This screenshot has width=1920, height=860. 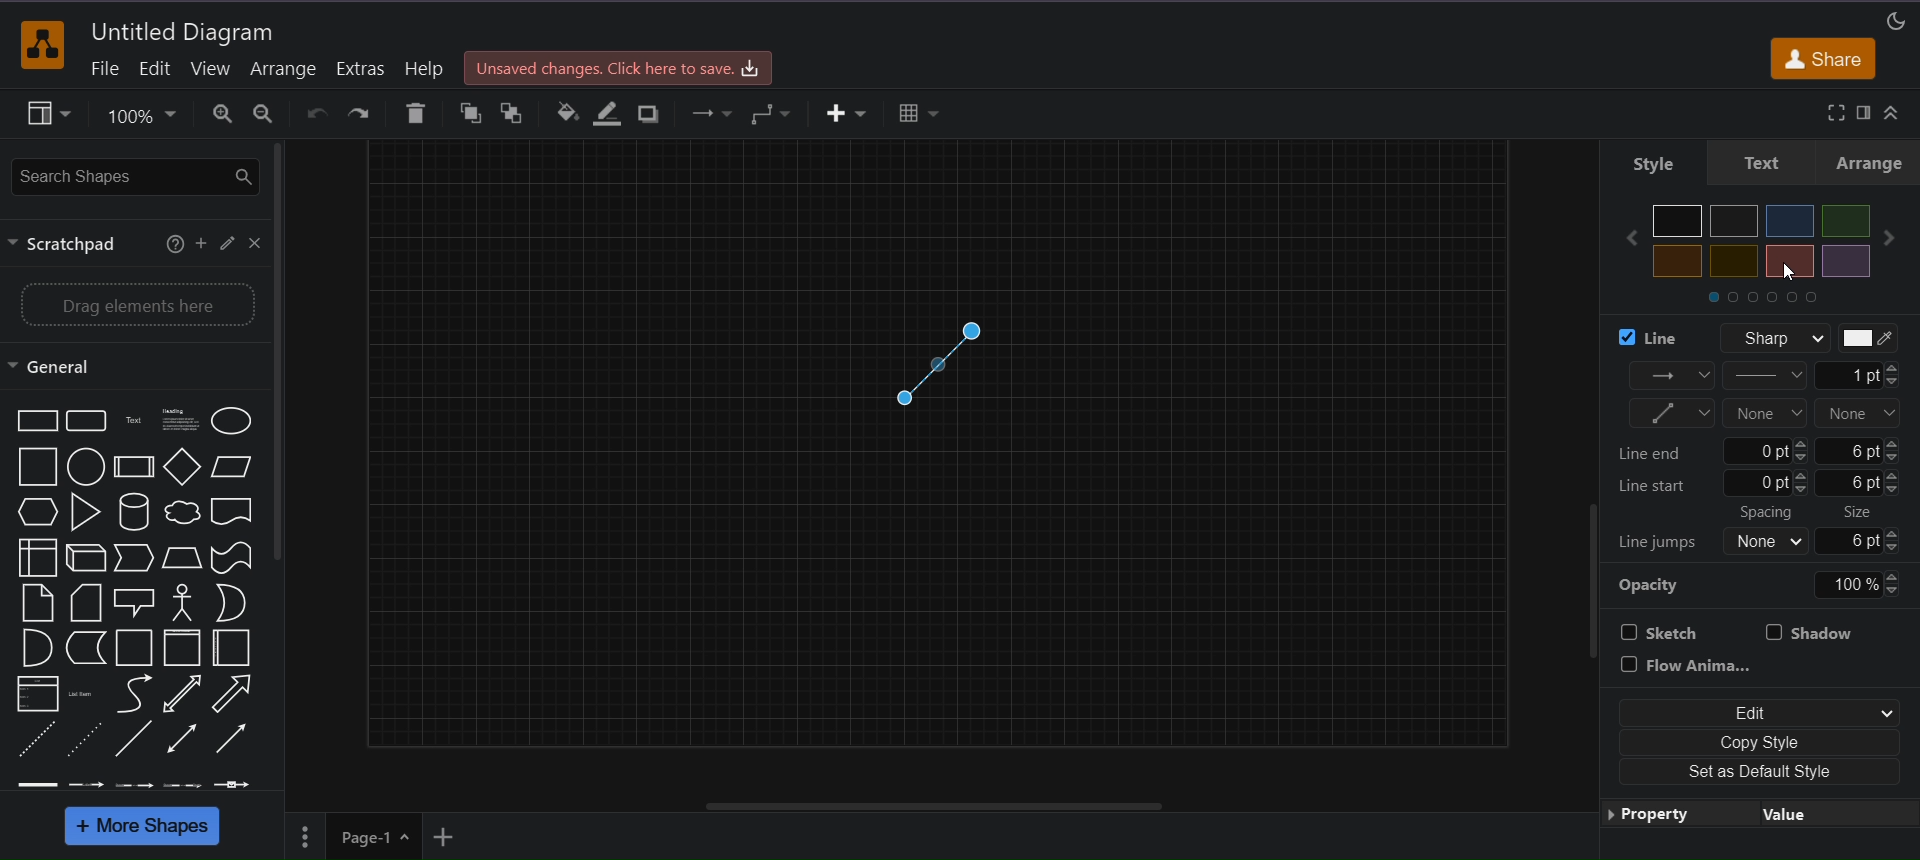 I want to click on insert page, so click(x=445, y=837).